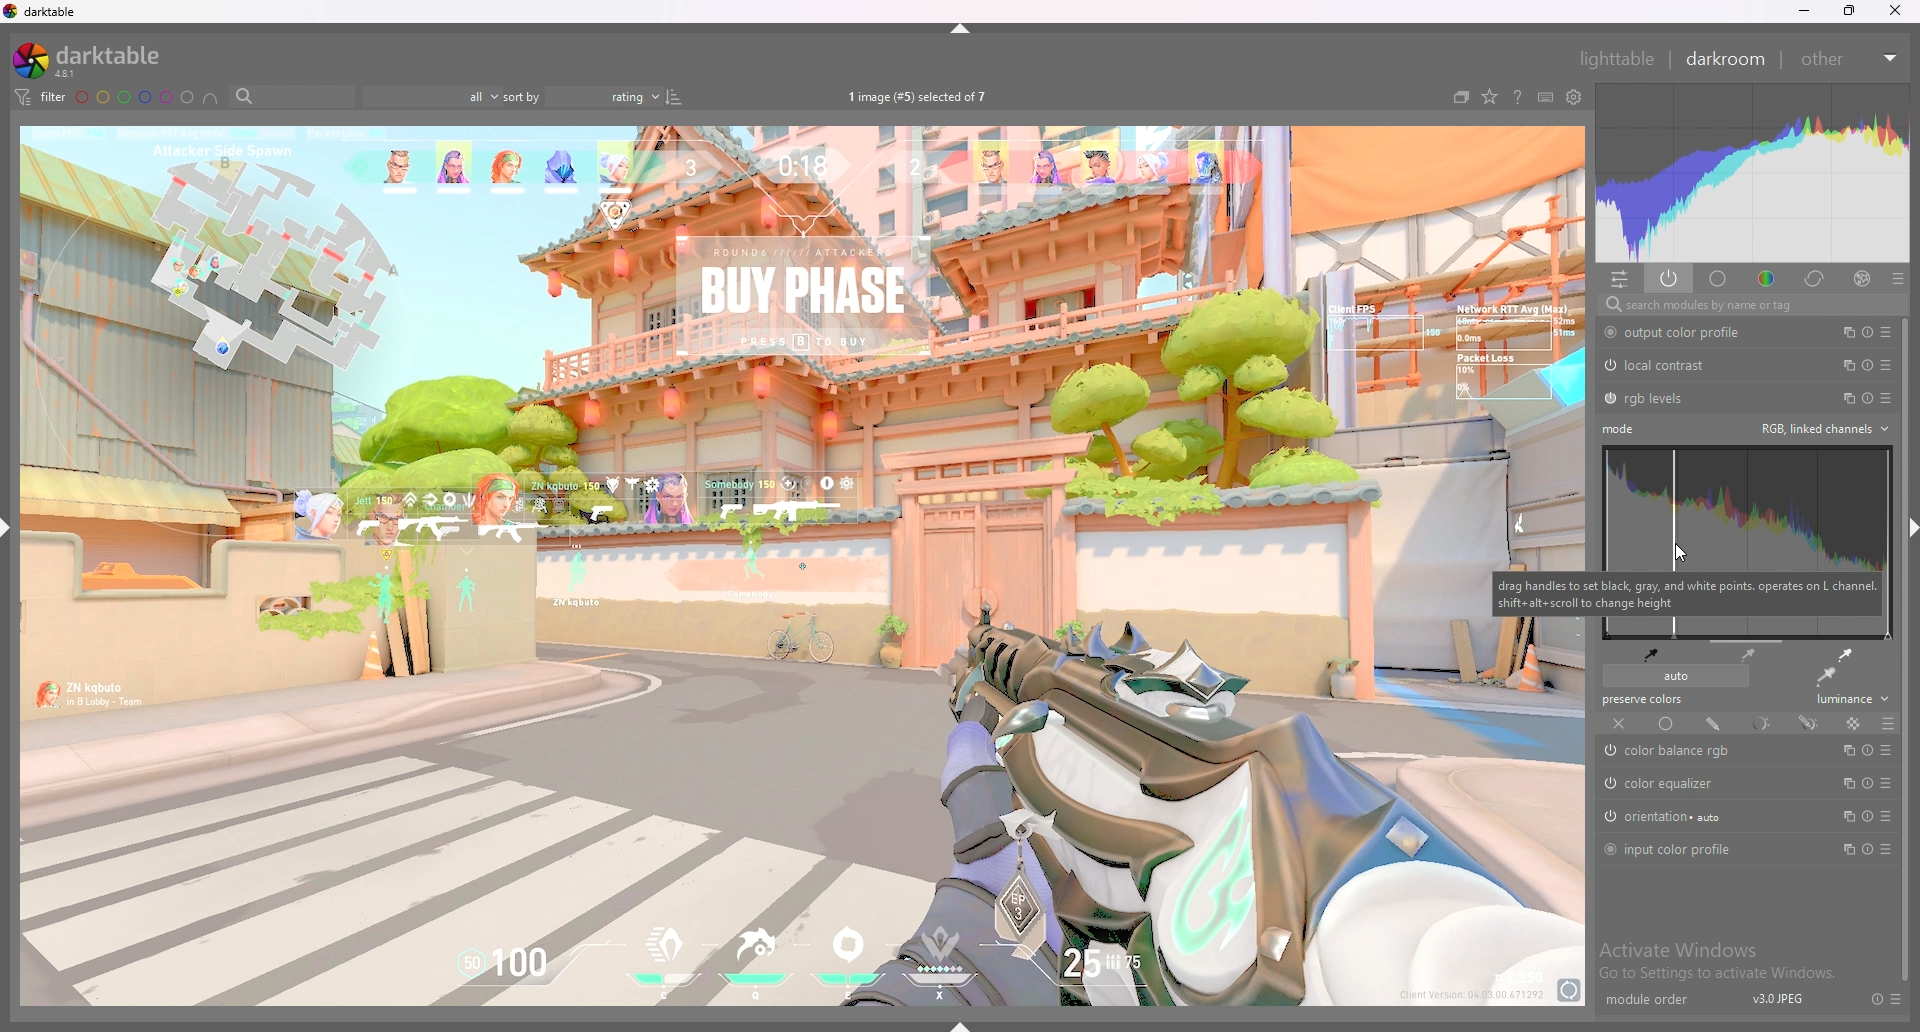 This screenshot has height=1032, width=1920. I want to click on more, so click(1883, 850).